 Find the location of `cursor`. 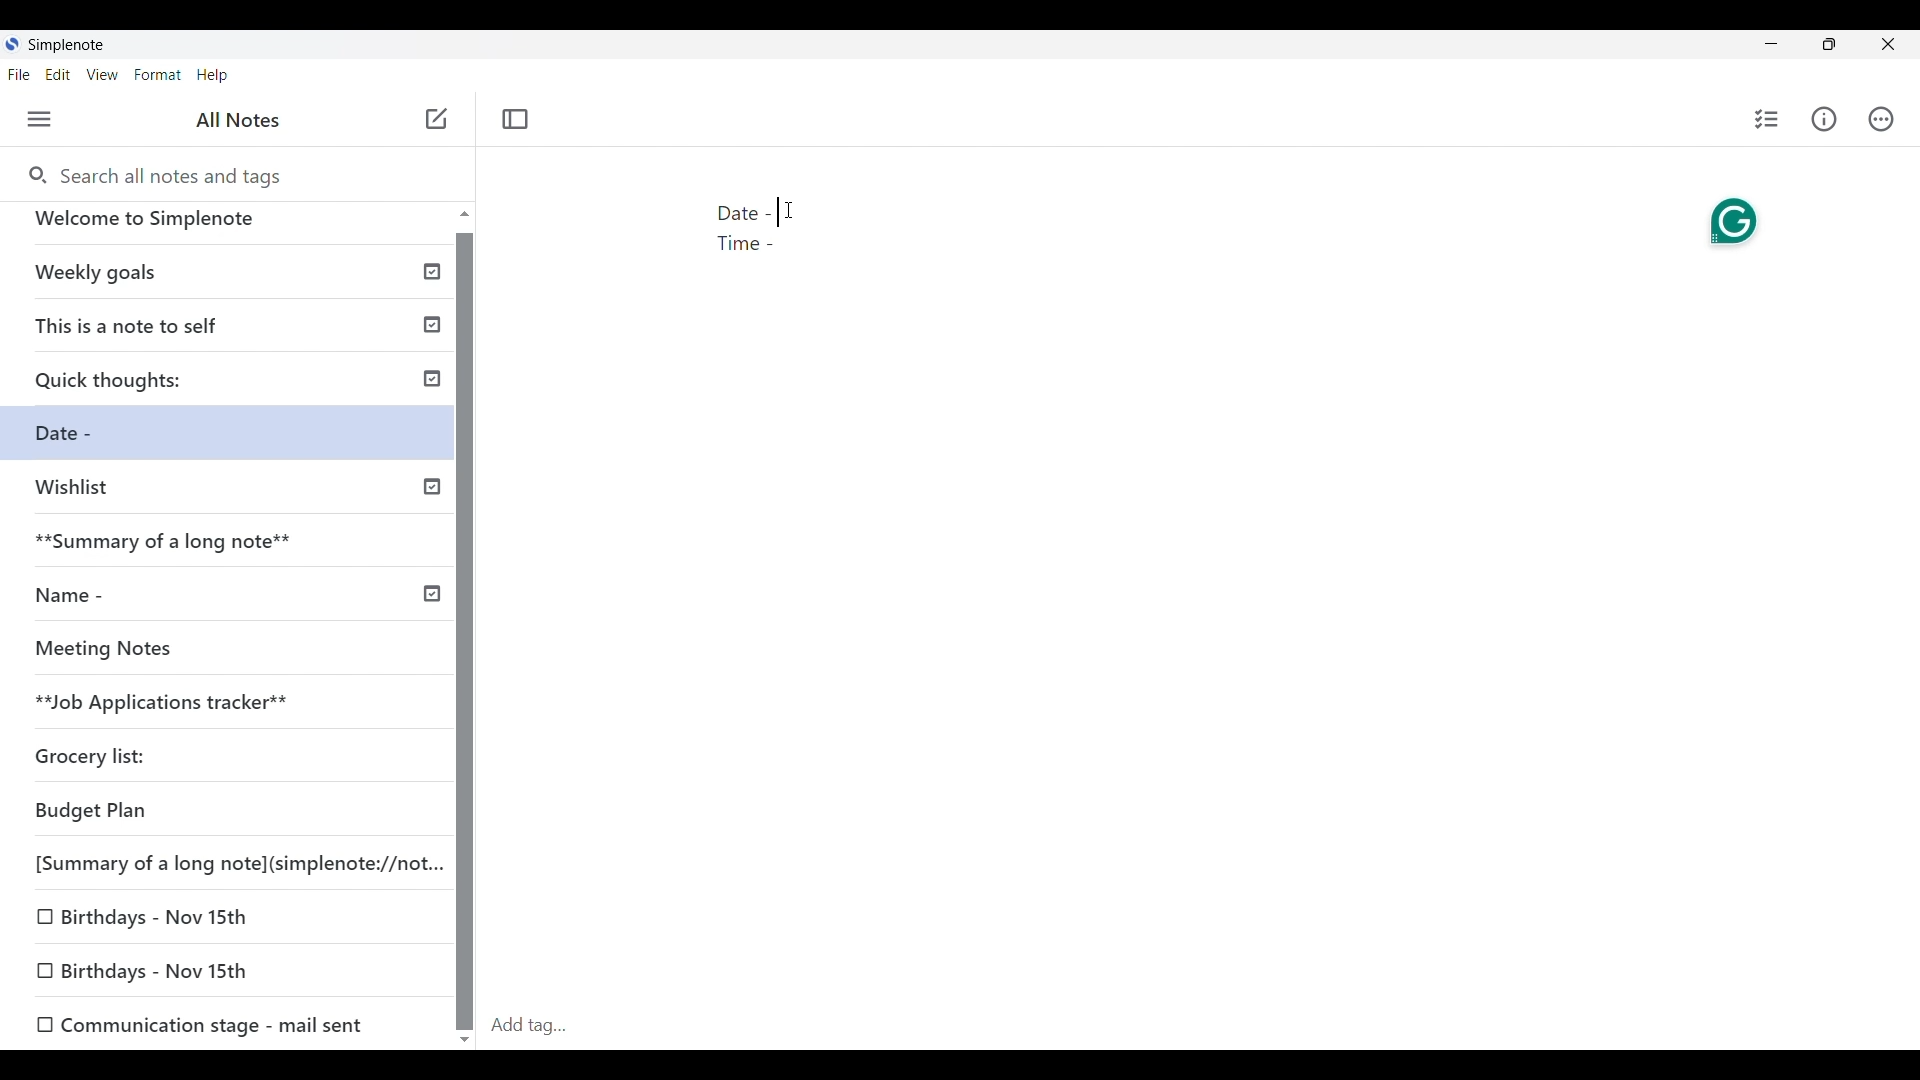

cursor is located at coordinates (791, 212).